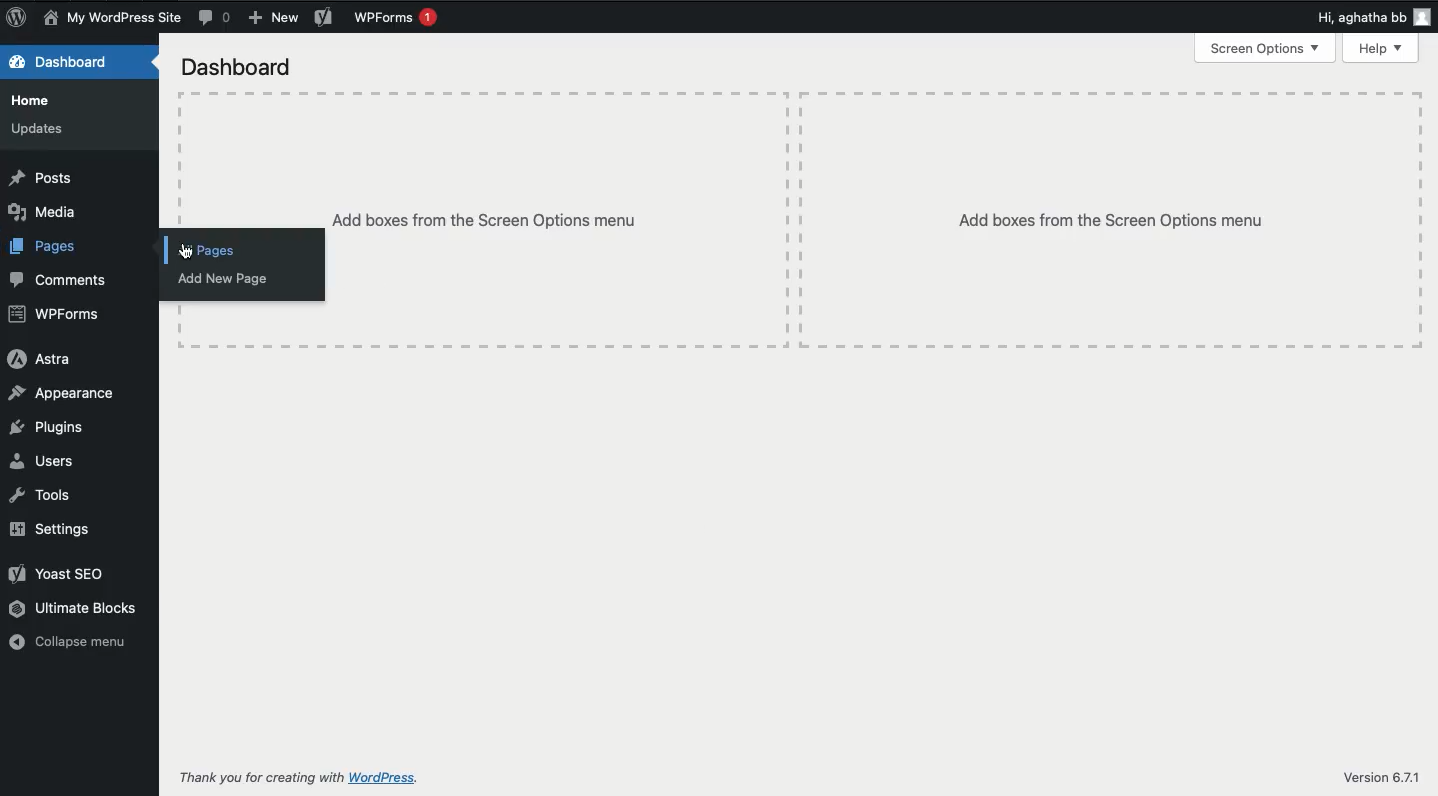 The height and width of the screenshot is (796, 1438). Describe the element at coordinates (217, 18) in the screenshot. I see `Comments` at that location.